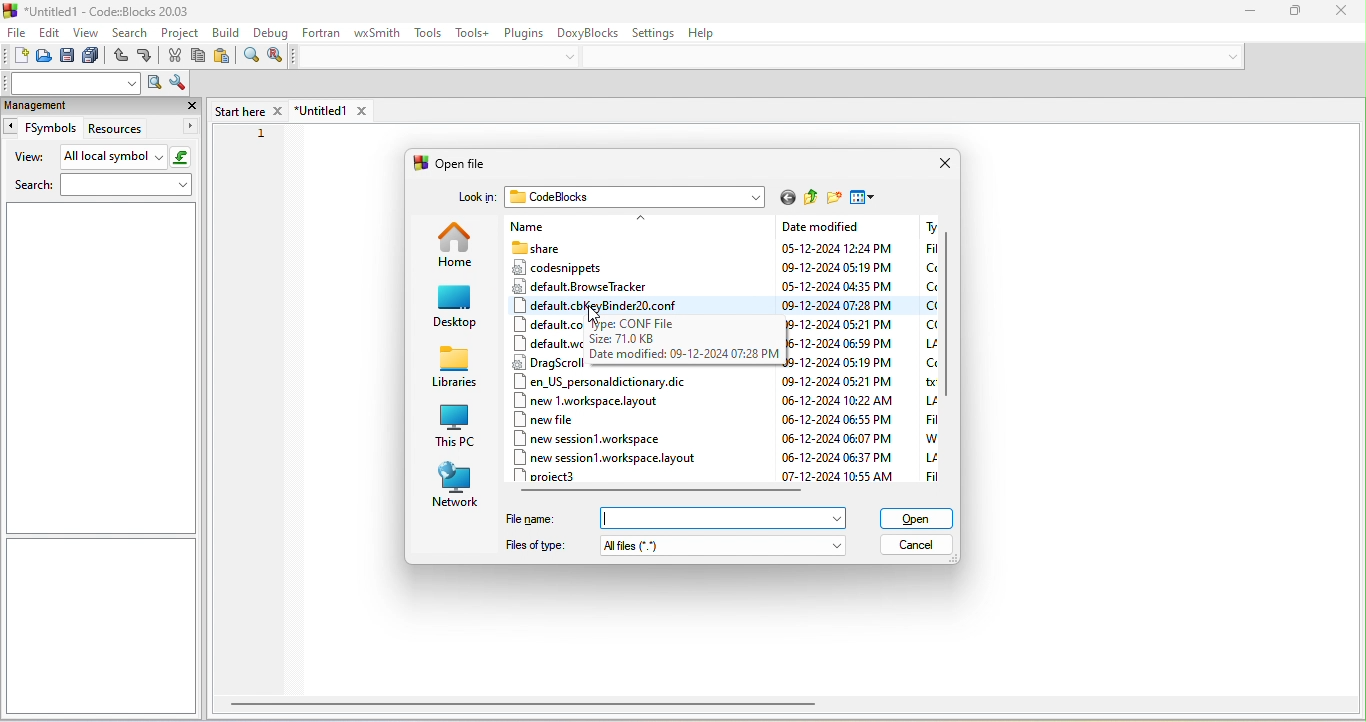 The width and height of the screenshot is (1366, 722). I want to click on date, so click(841, 363).